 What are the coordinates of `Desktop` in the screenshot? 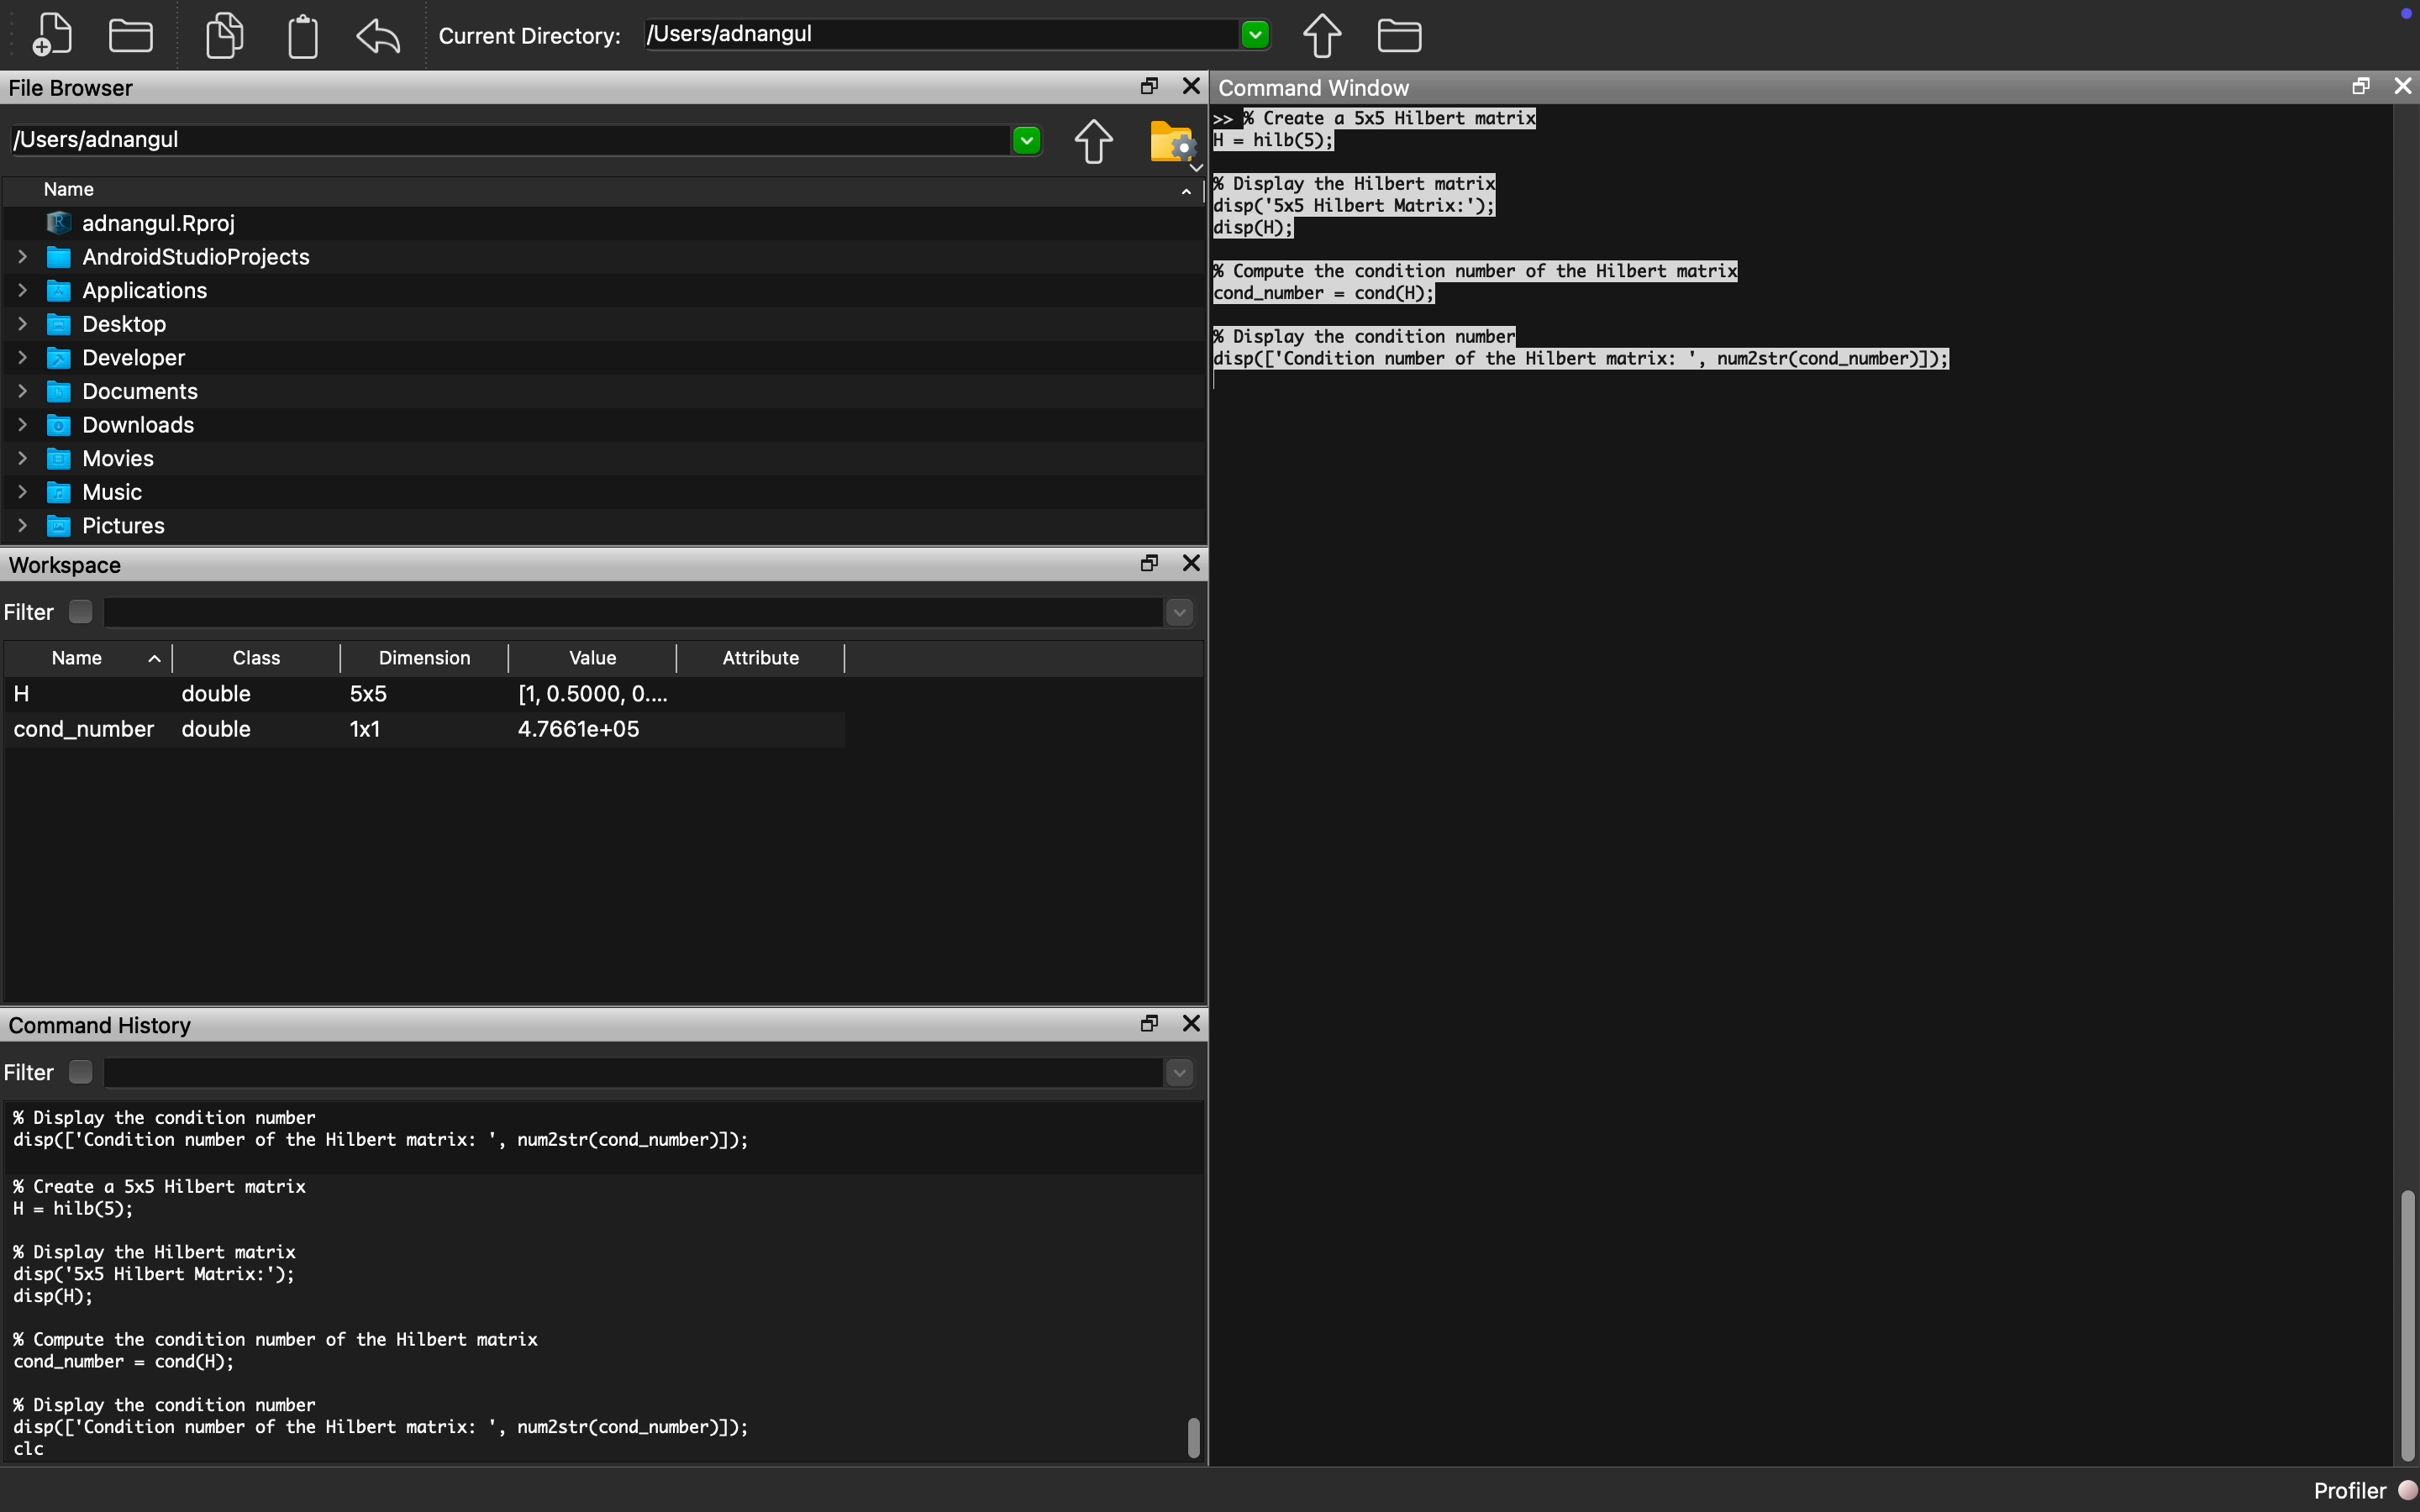 It's located at (93, 325).